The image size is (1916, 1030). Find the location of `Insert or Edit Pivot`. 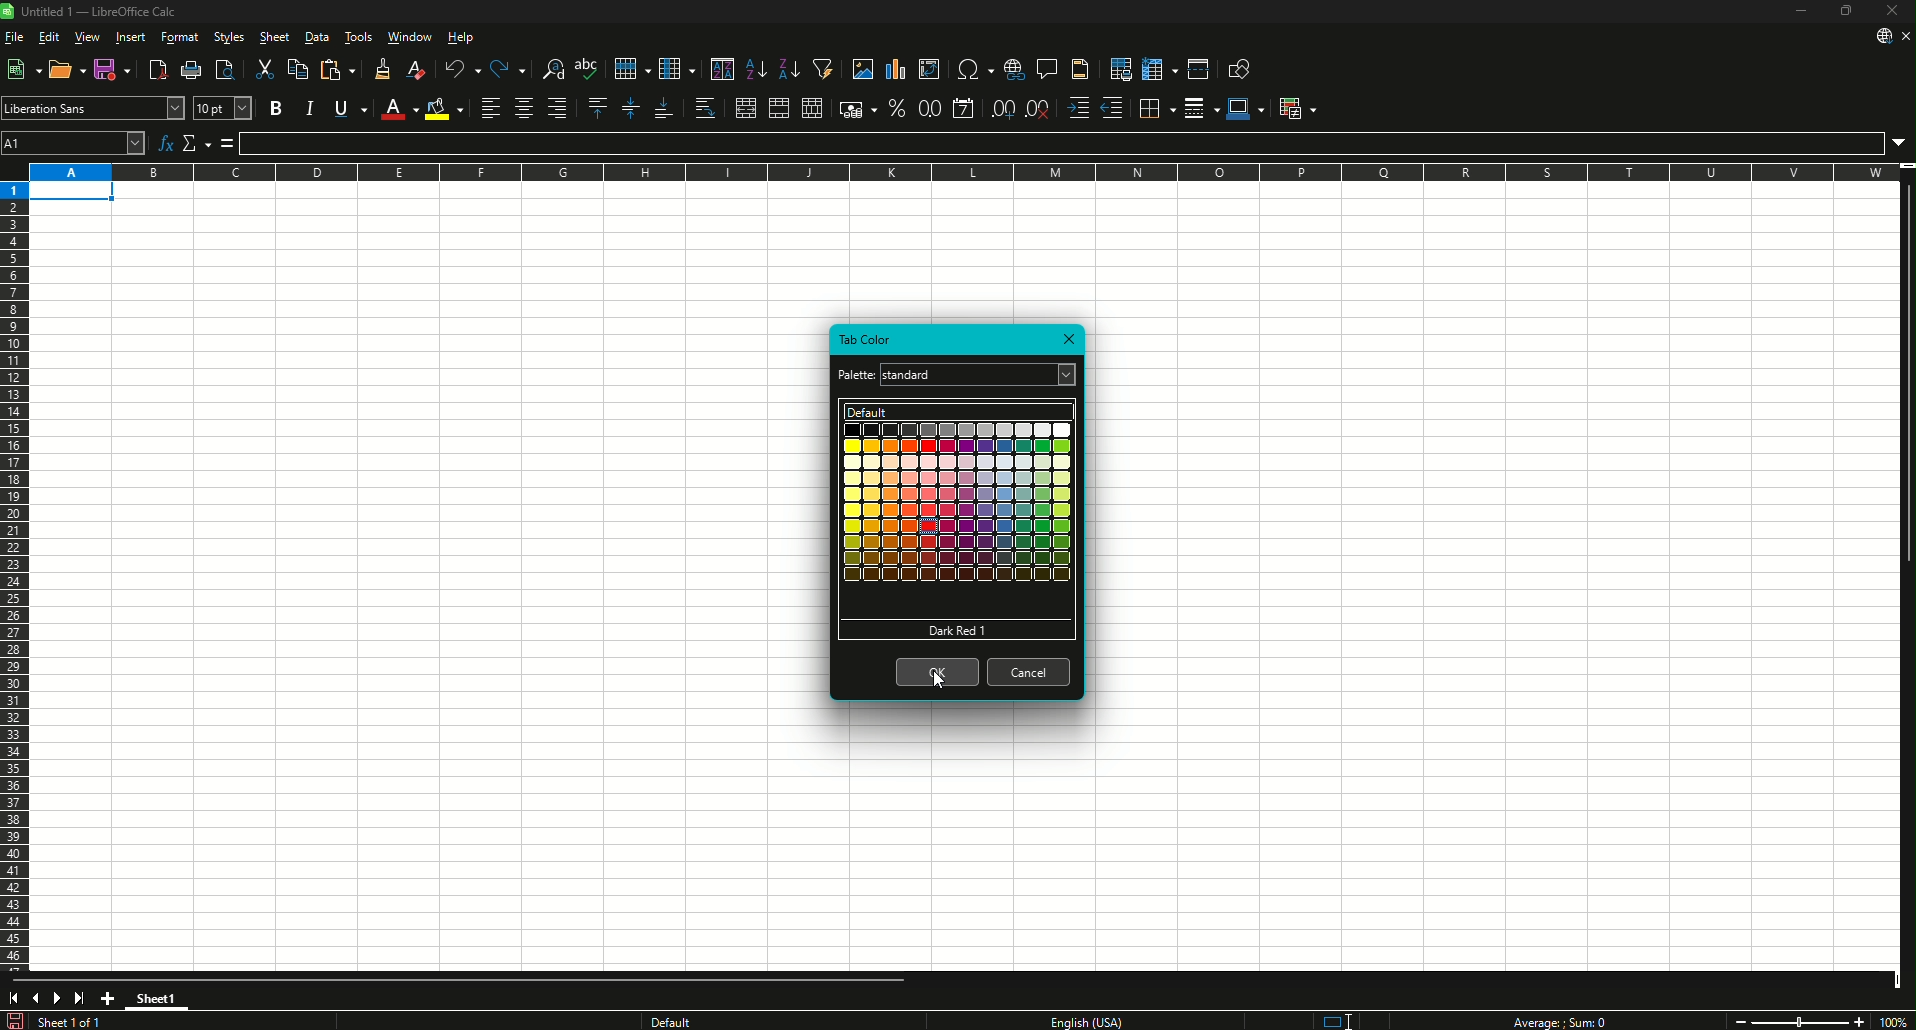

Insert or Edit Pivot is located at coordinates (929, 69).